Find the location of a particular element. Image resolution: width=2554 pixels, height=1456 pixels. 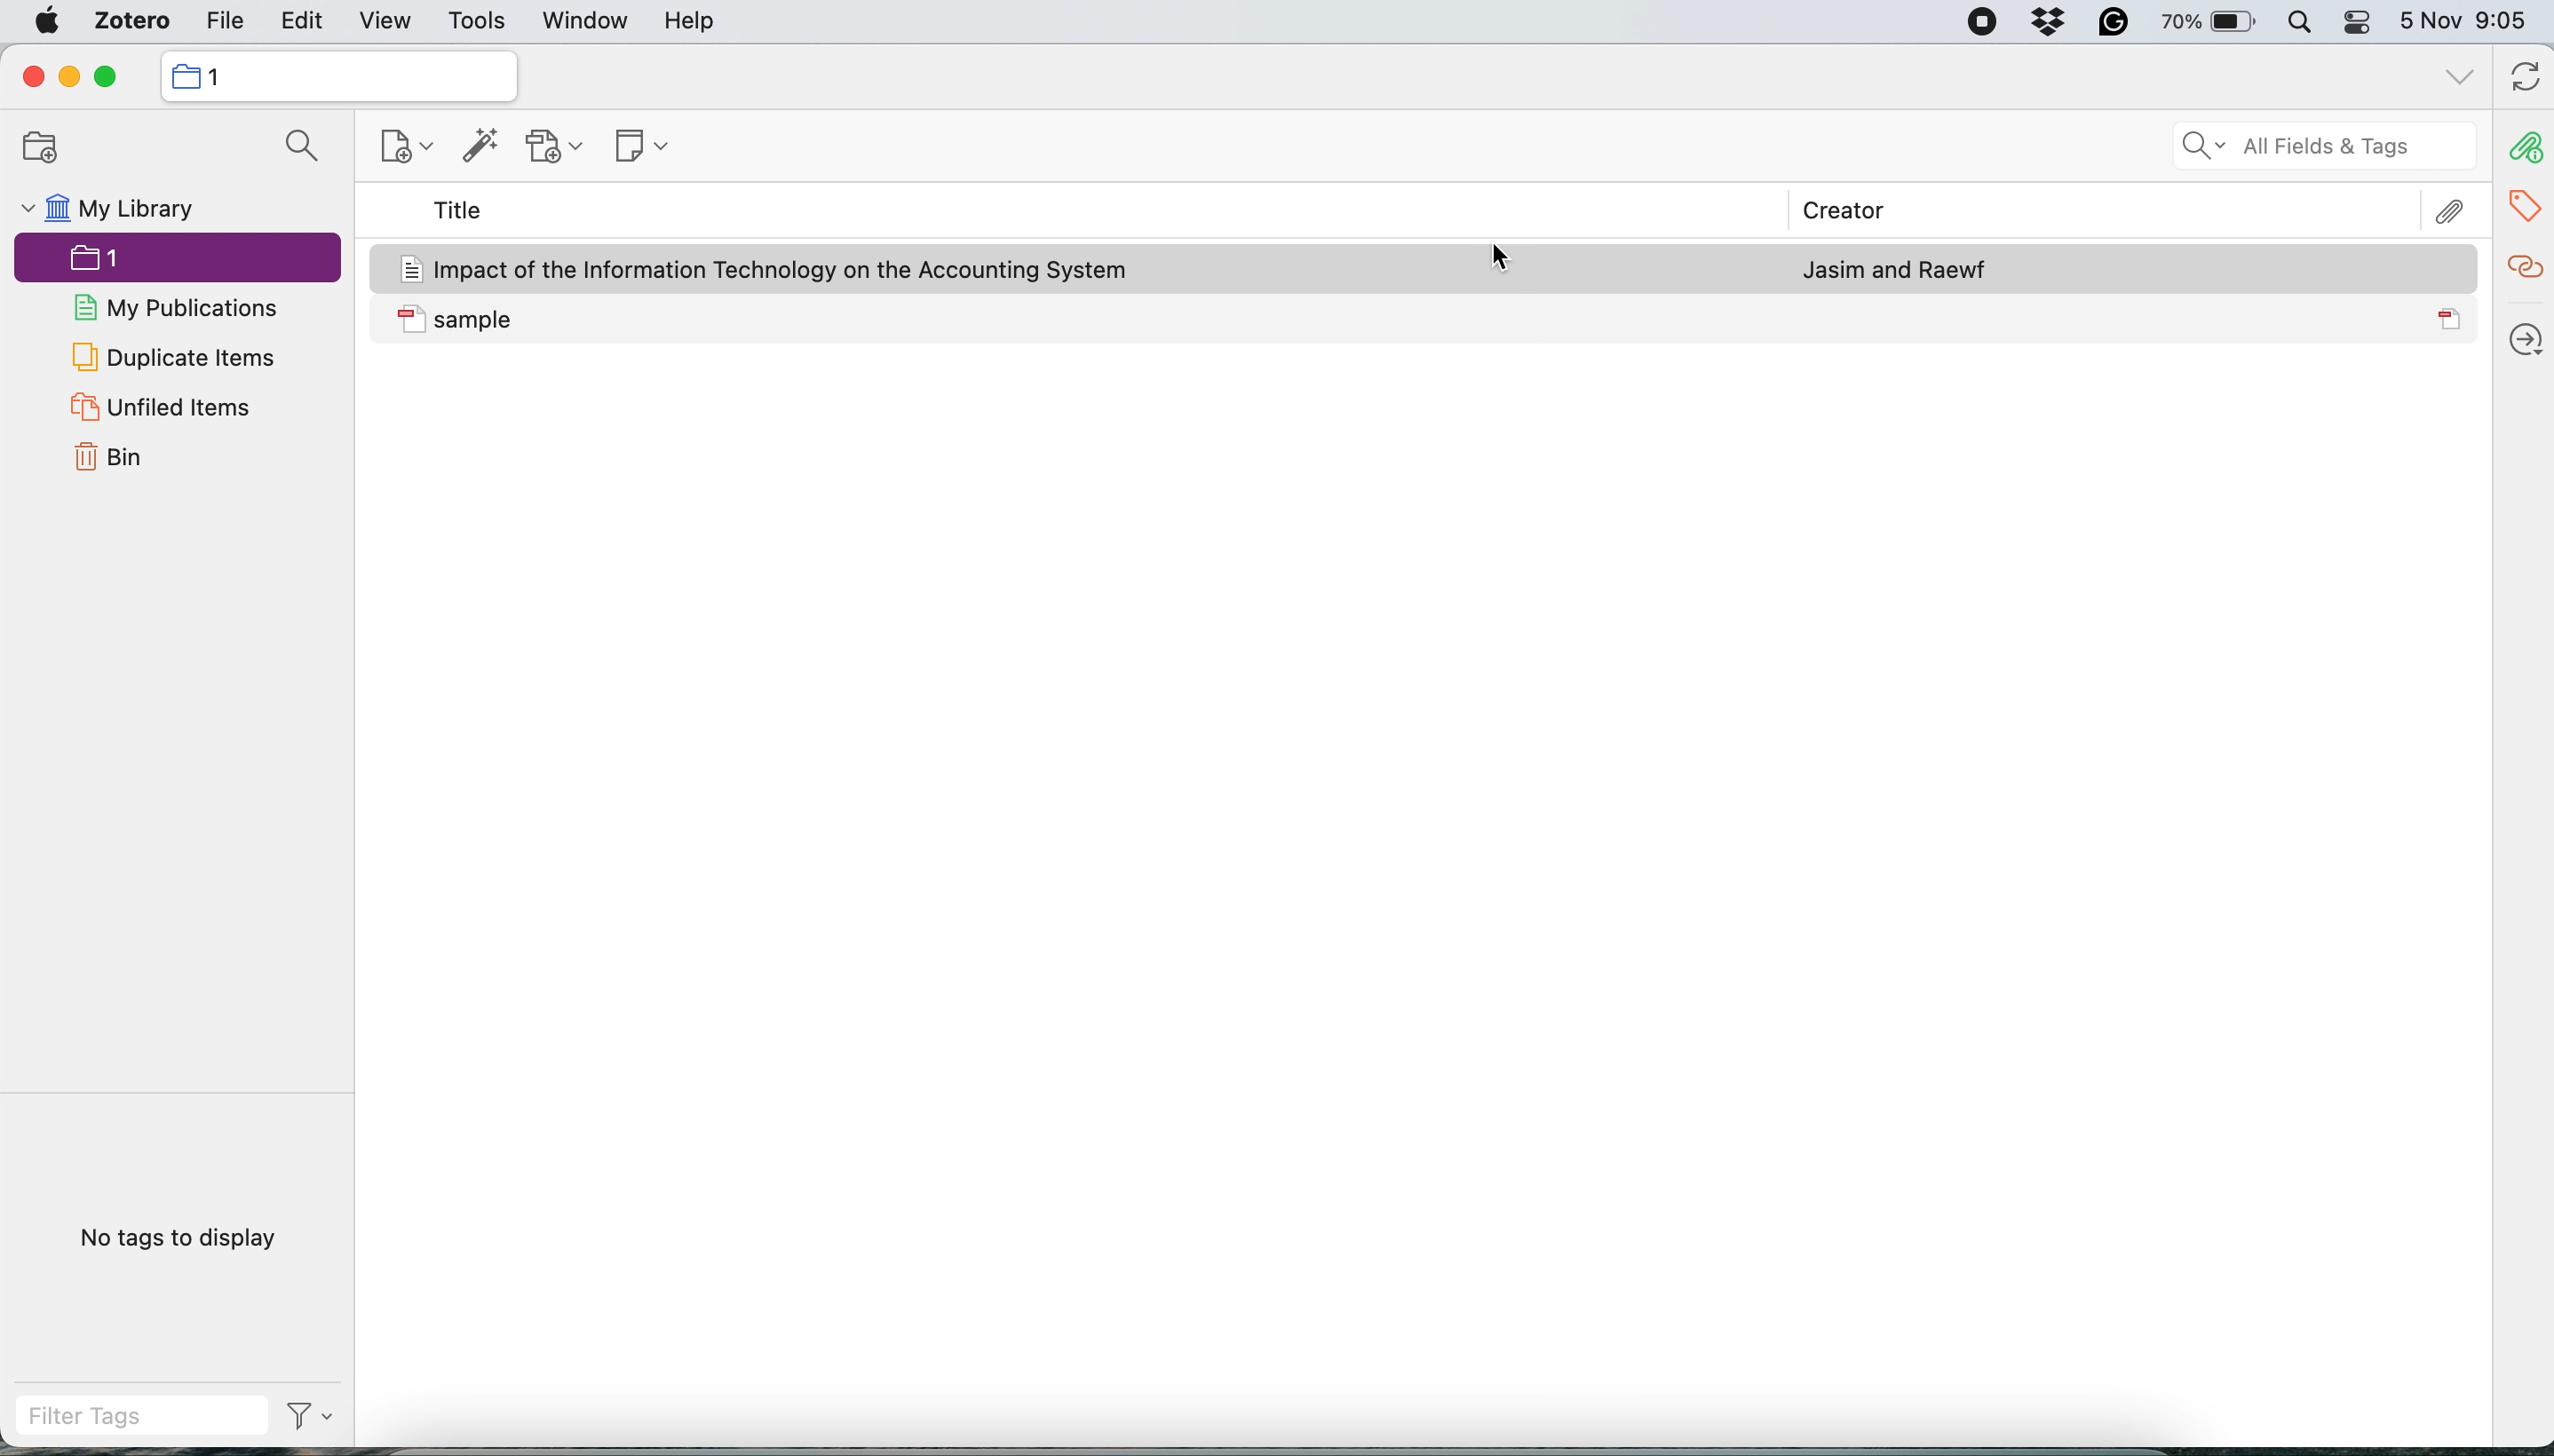

title is located at coordinates (459, 212).